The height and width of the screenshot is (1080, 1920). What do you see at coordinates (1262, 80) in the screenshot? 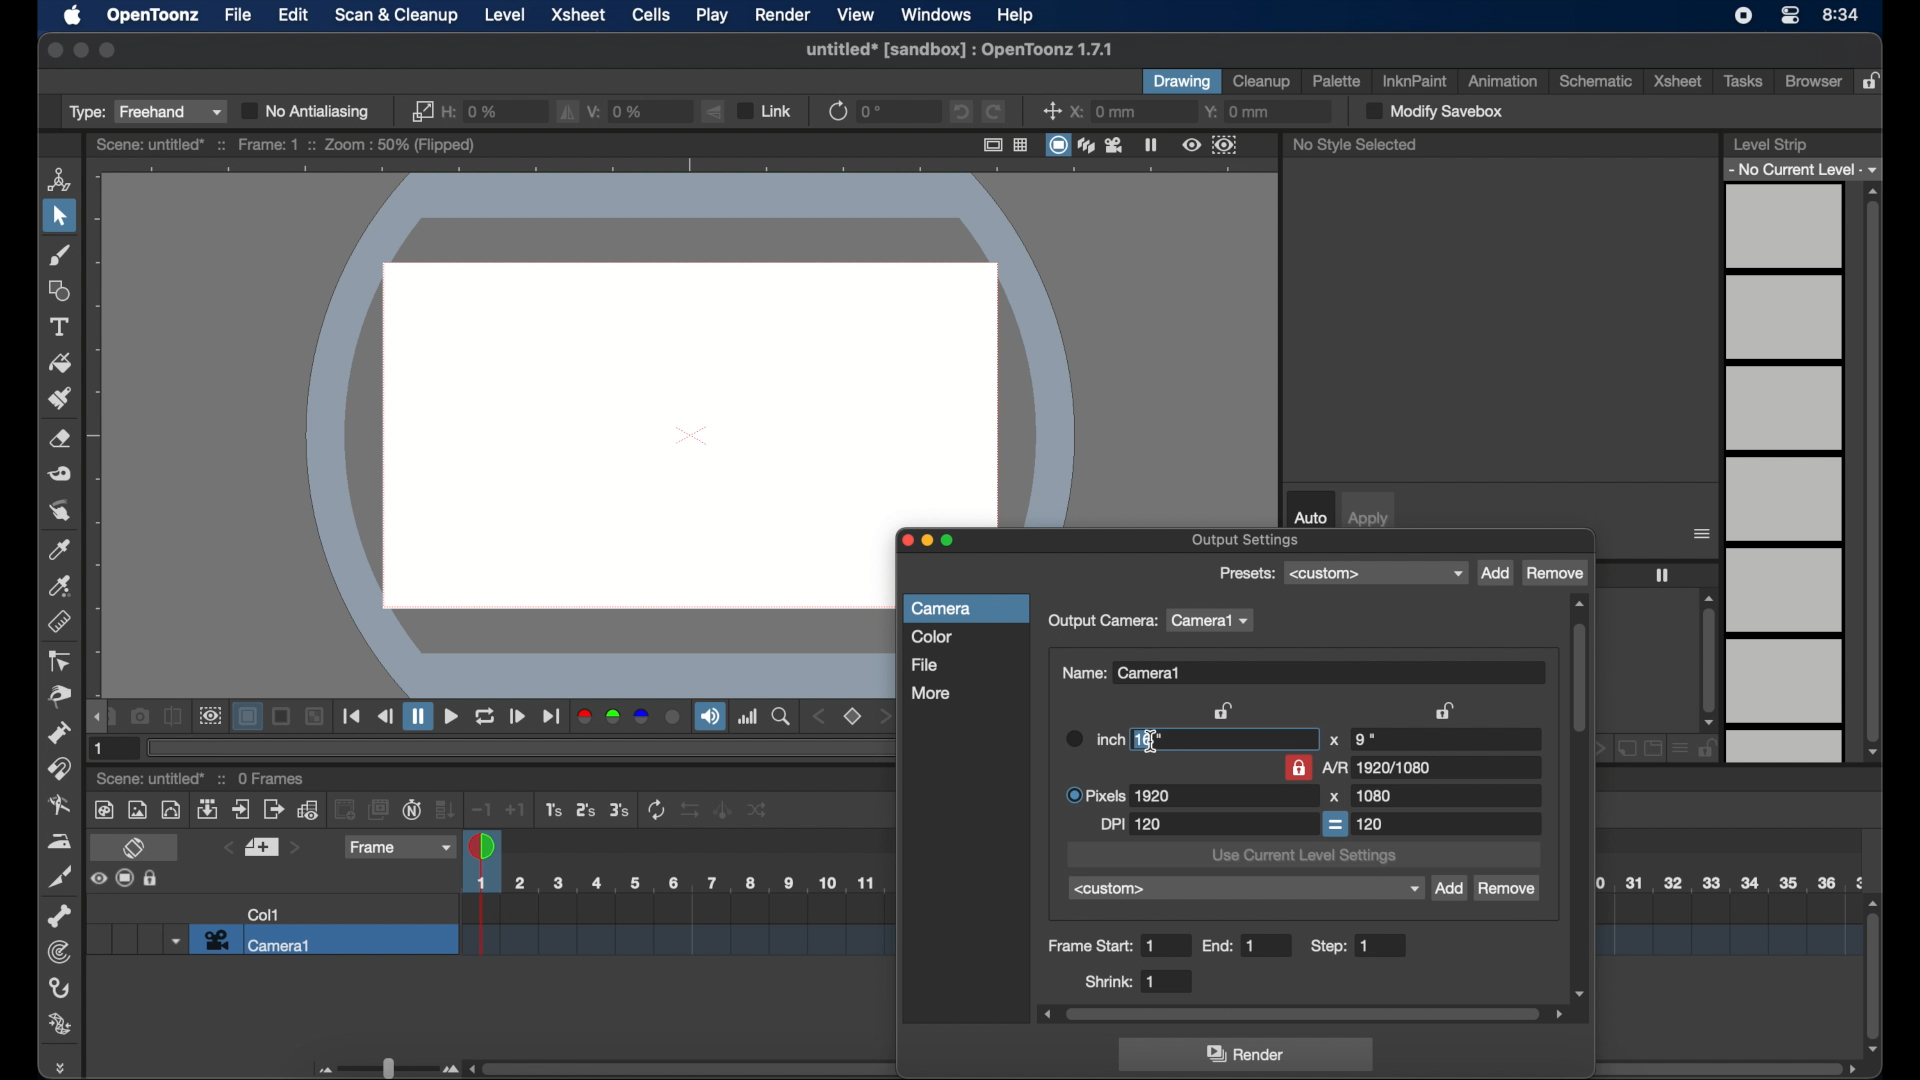
I see `cleanup` at bounding box center [1262, 80].